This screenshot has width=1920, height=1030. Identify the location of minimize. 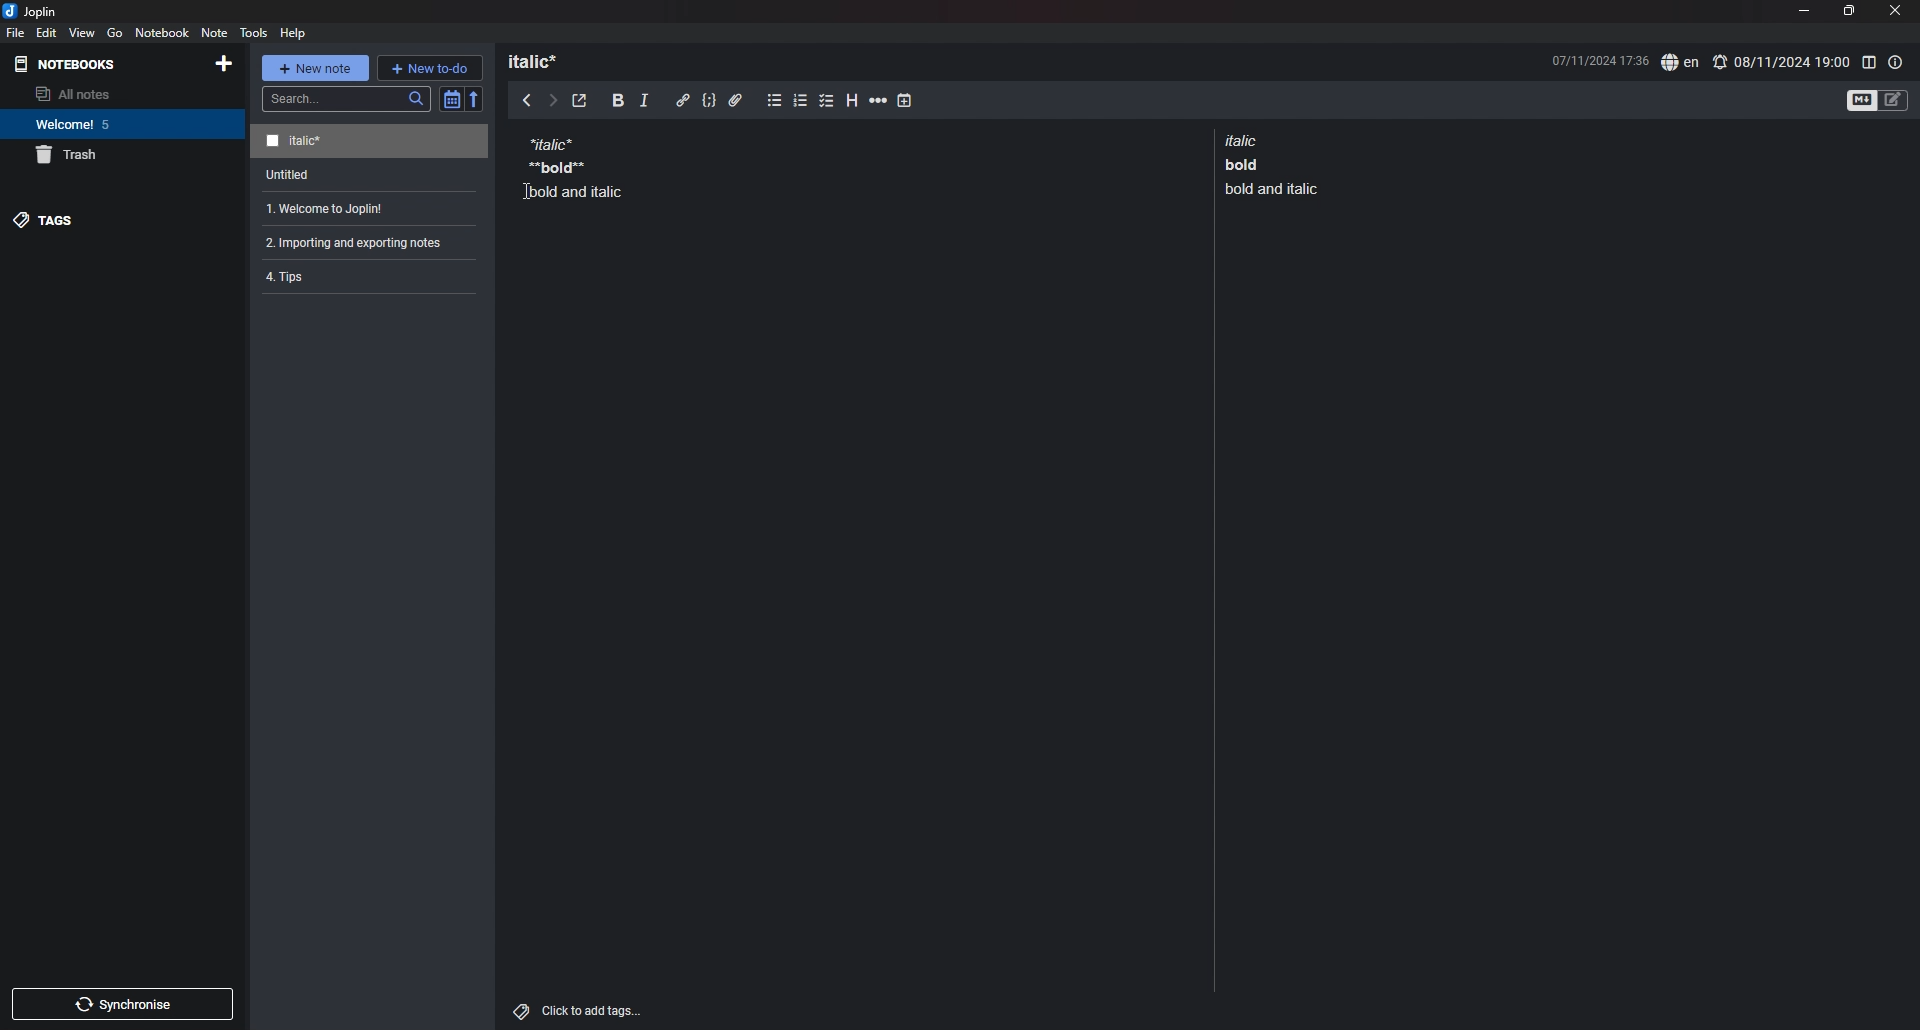
(1803, 10).